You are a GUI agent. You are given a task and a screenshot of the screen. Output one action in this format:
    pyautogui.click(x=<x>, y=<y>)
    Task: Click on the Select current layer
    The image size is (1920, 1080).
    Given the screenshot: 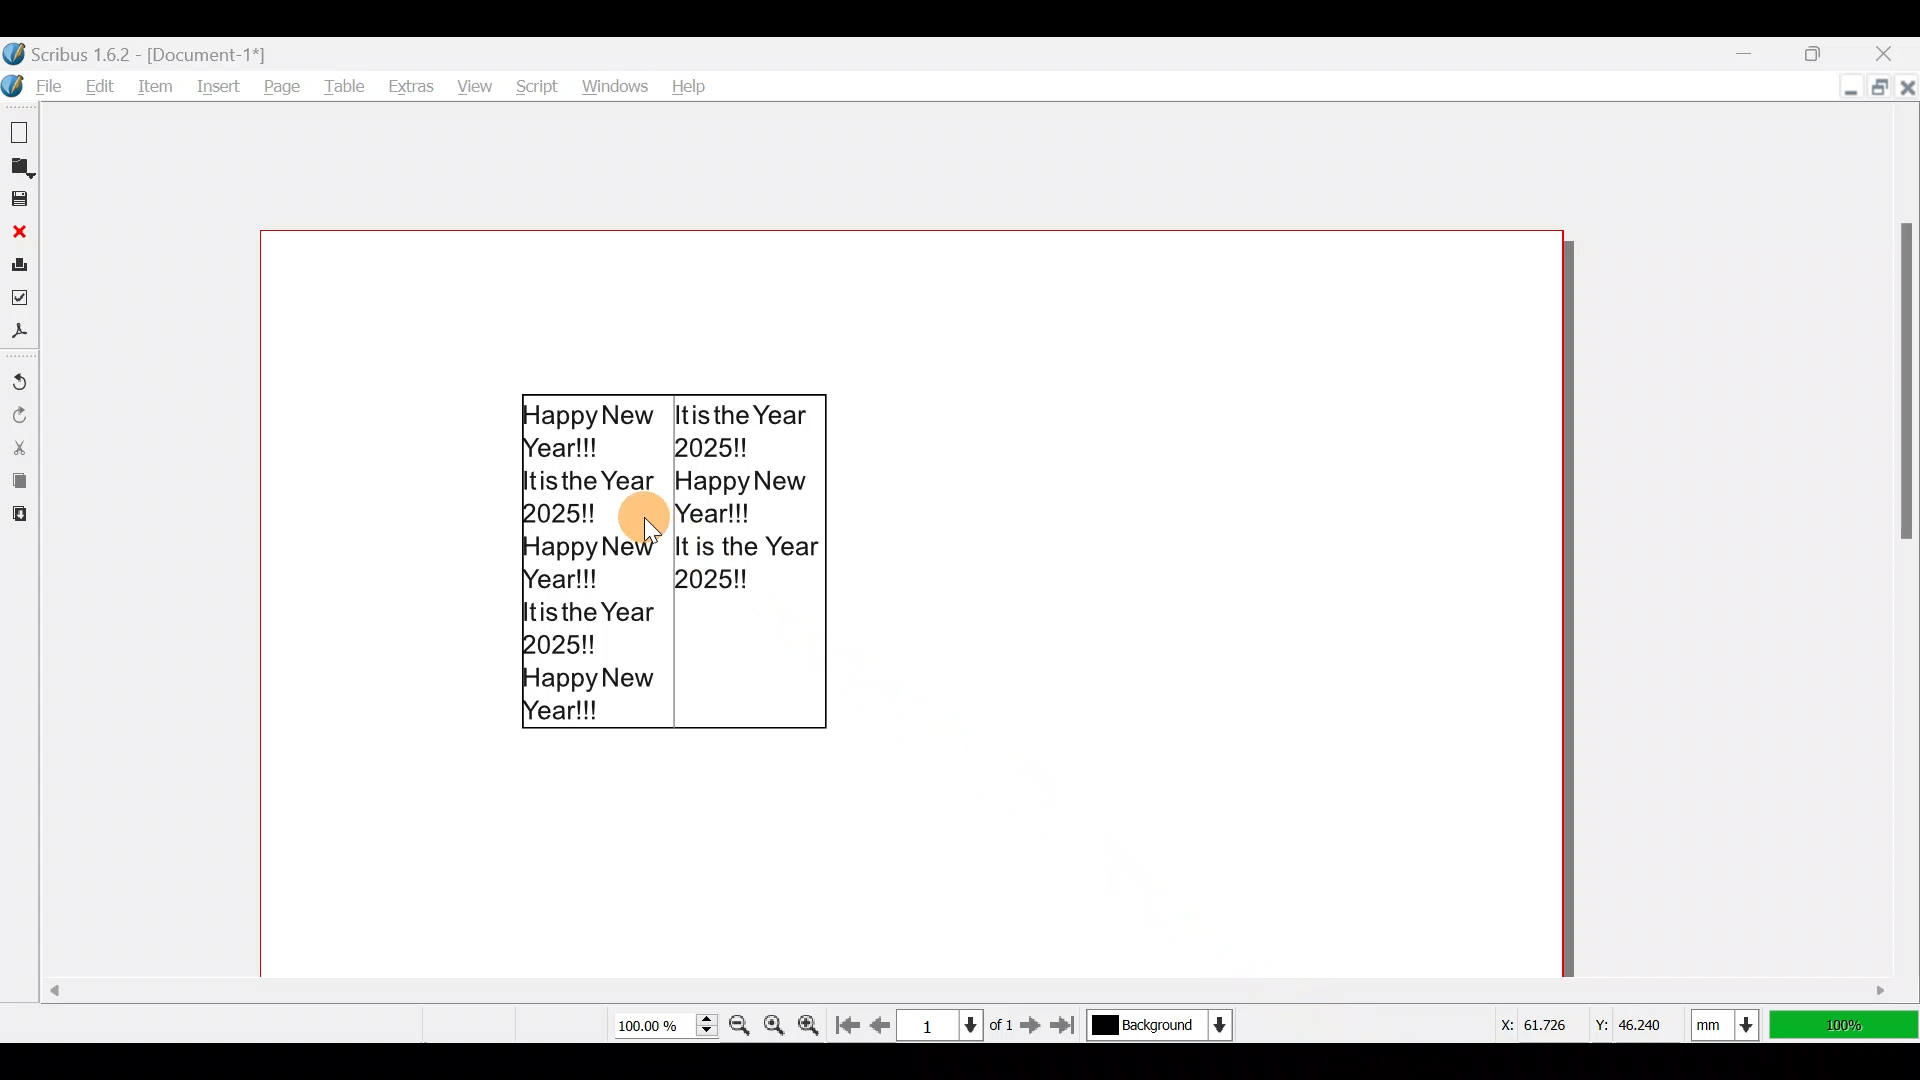 What is the action you would take?
    pyautogui.click(x=1158, y=1026)
    